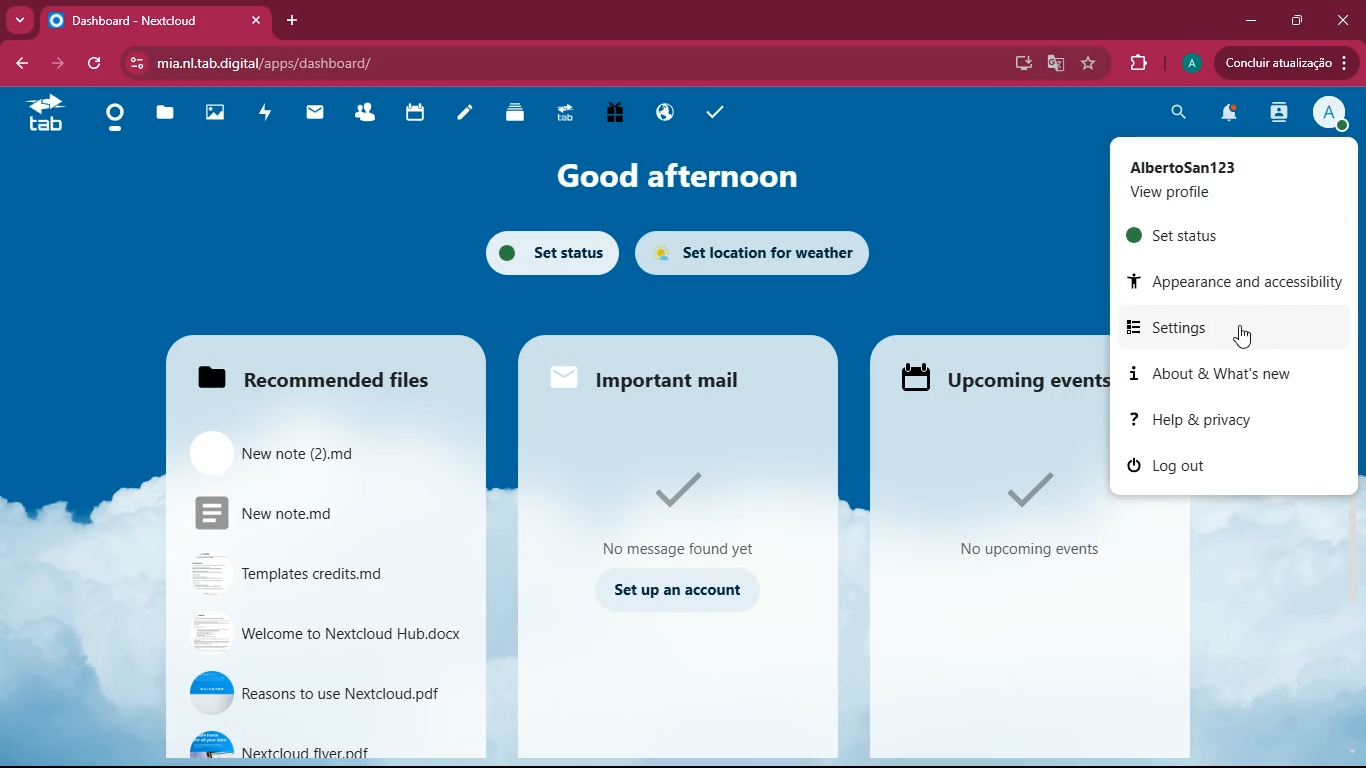 The image size is (1366, 768). What do you see at coordinates (1245, 334) in the screenshot?
I see `Cursor` at bounding box center [1245, 334].